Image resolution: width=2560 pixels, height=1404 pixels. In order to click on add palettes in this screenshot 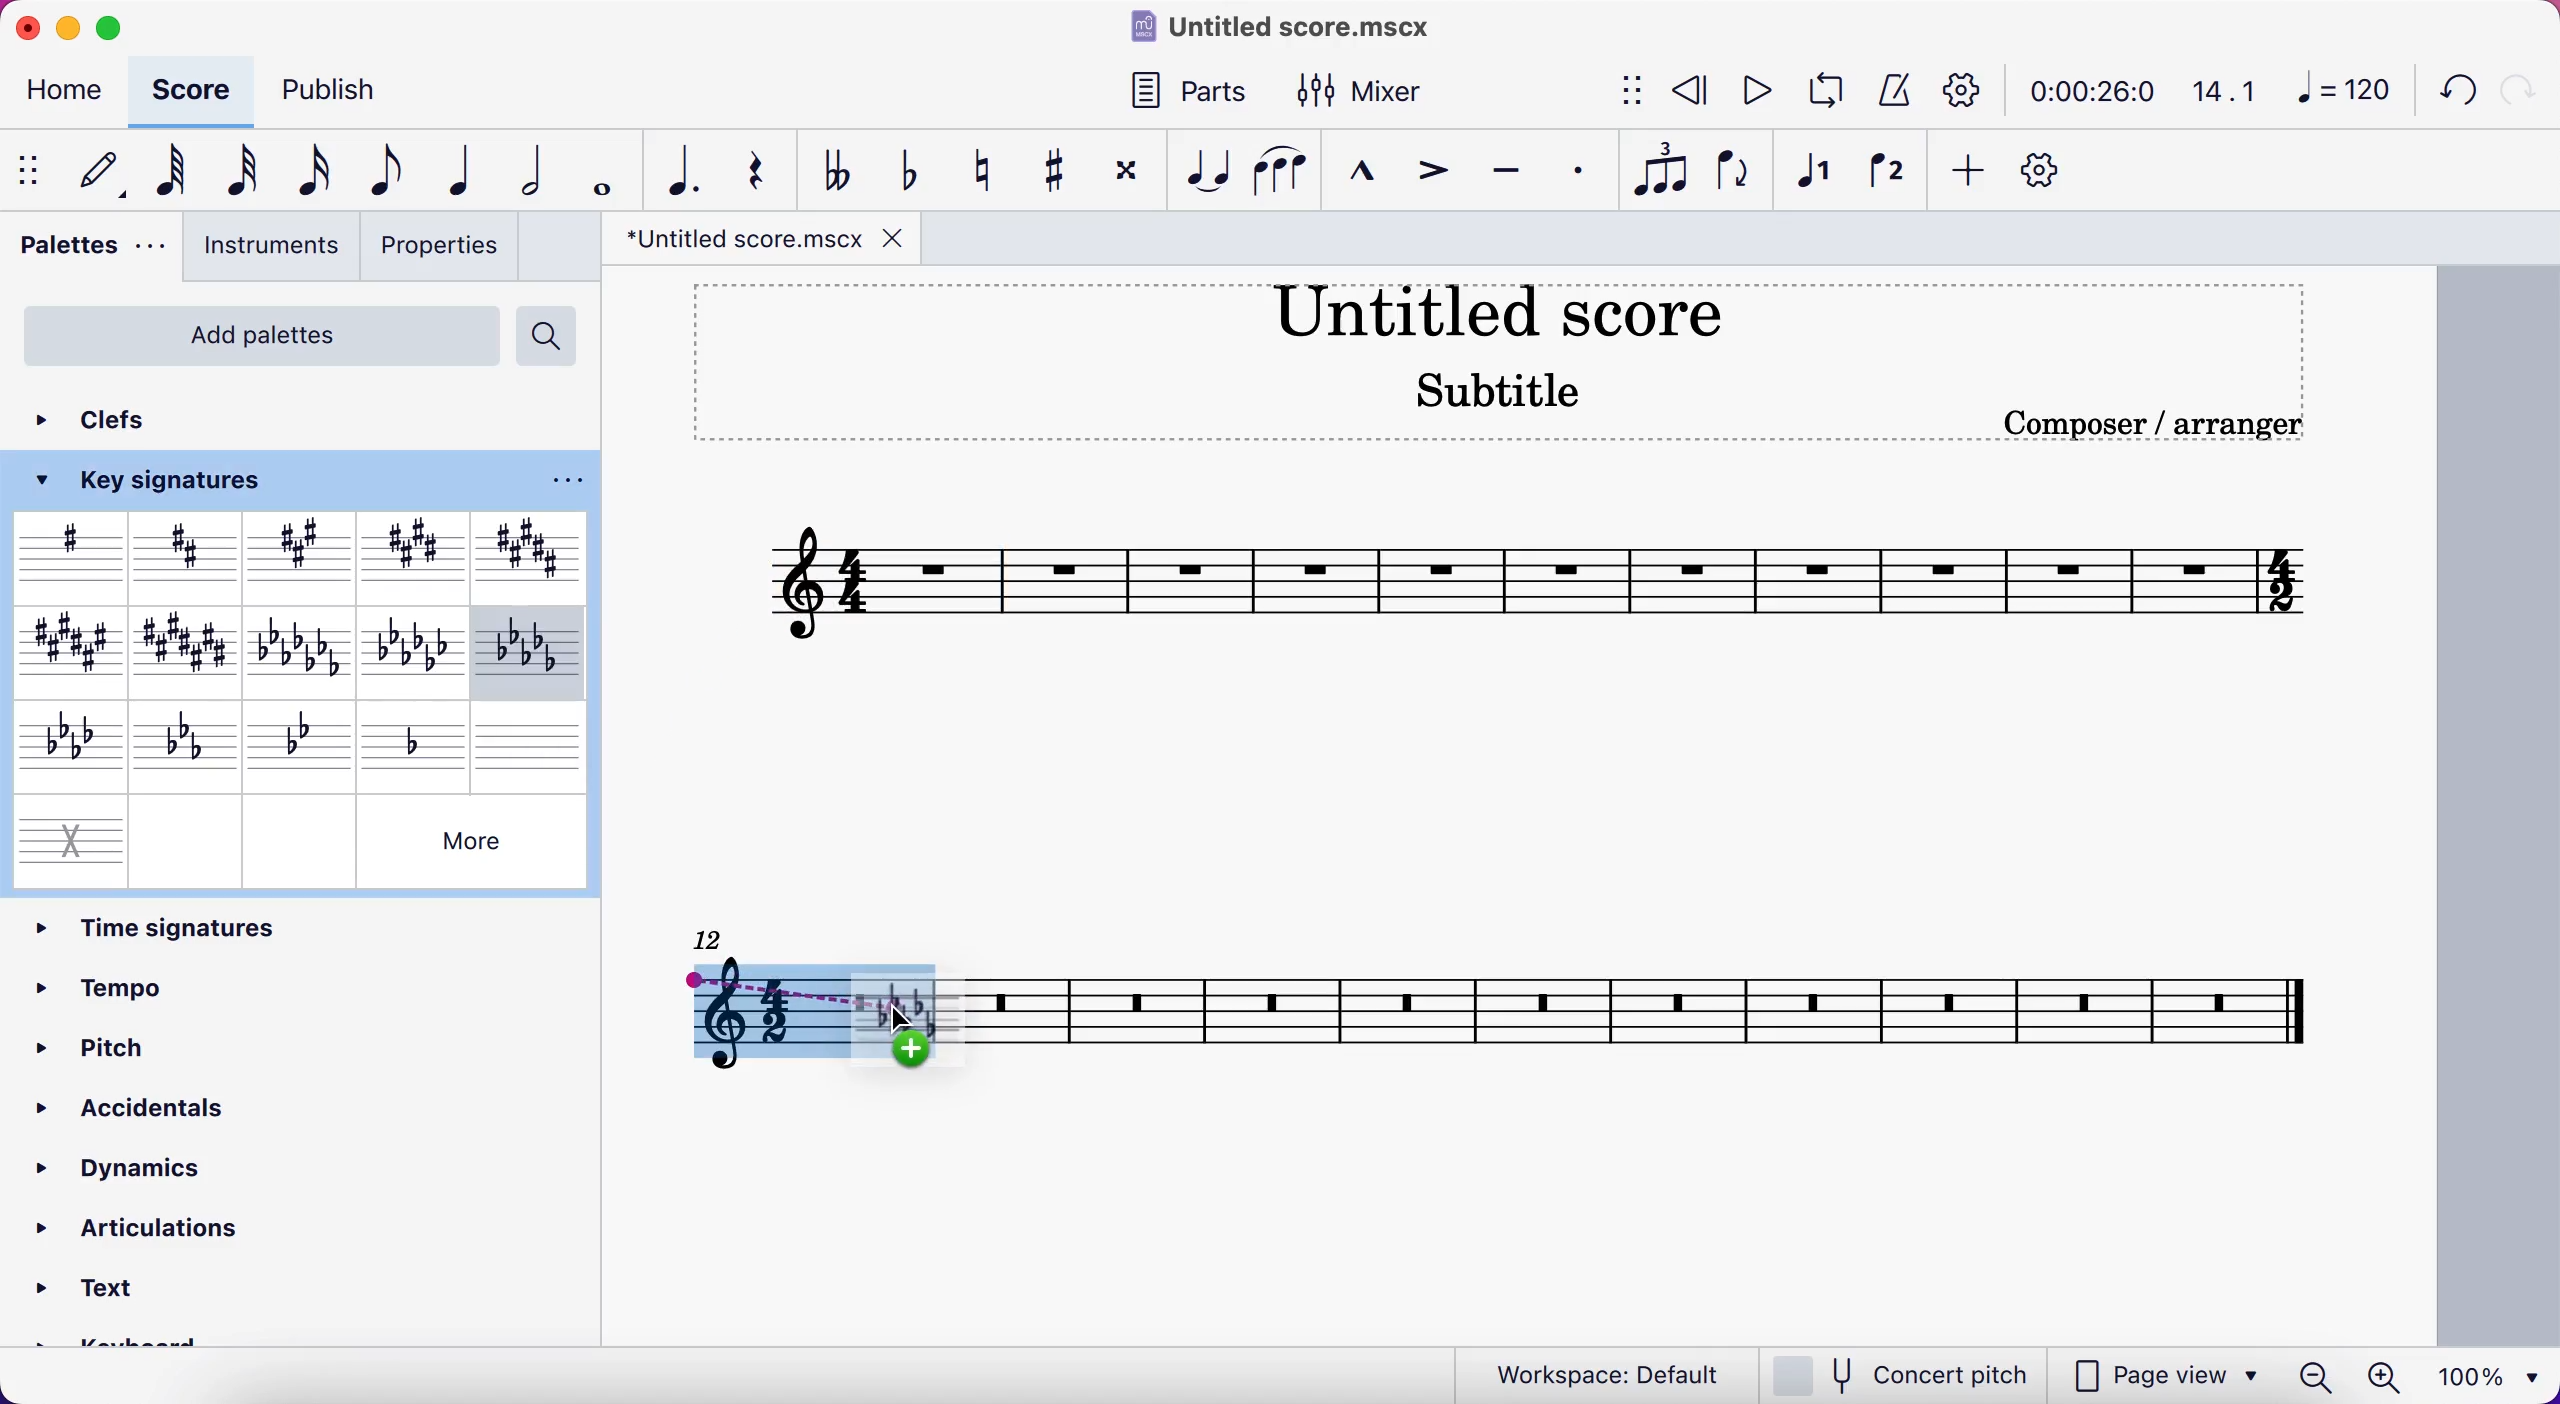, I will do `click(256, 333)`.